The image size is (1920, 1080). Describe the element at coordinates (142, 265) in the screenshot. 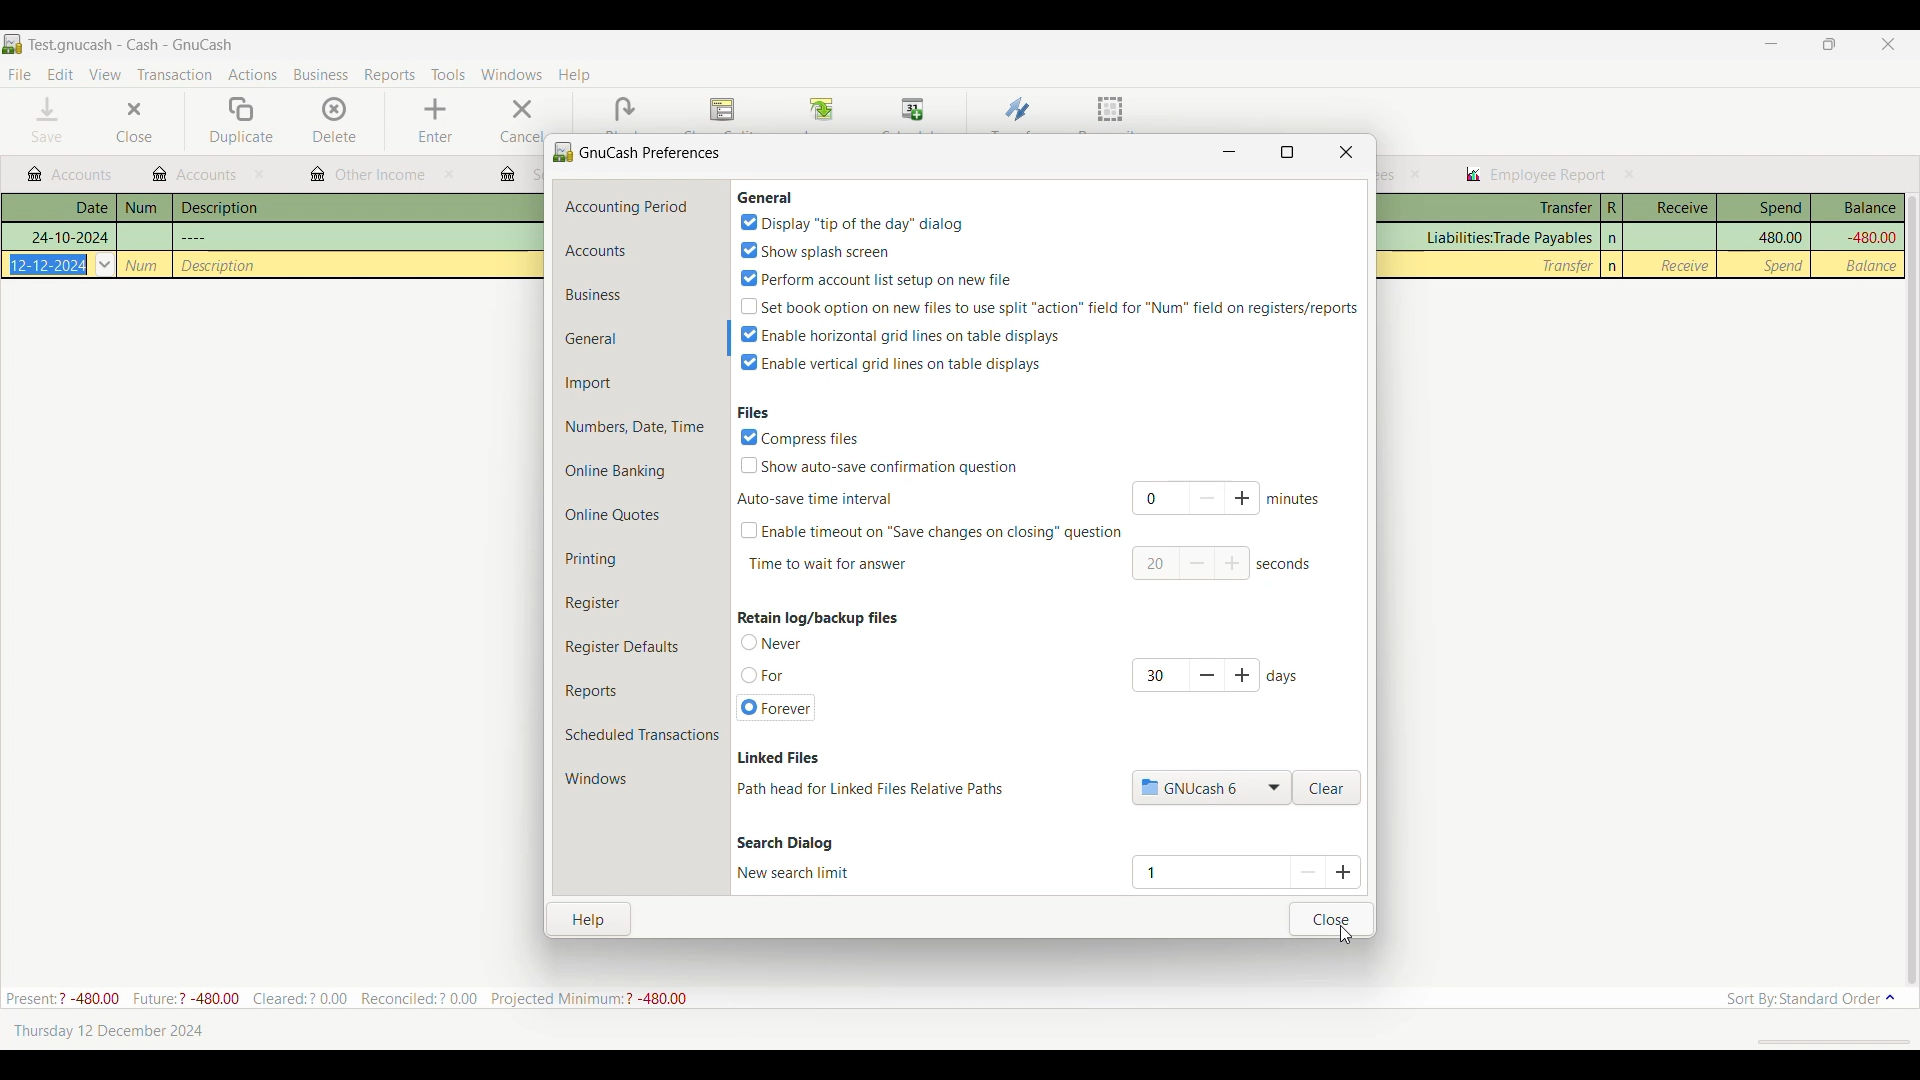

I see `` at that location.